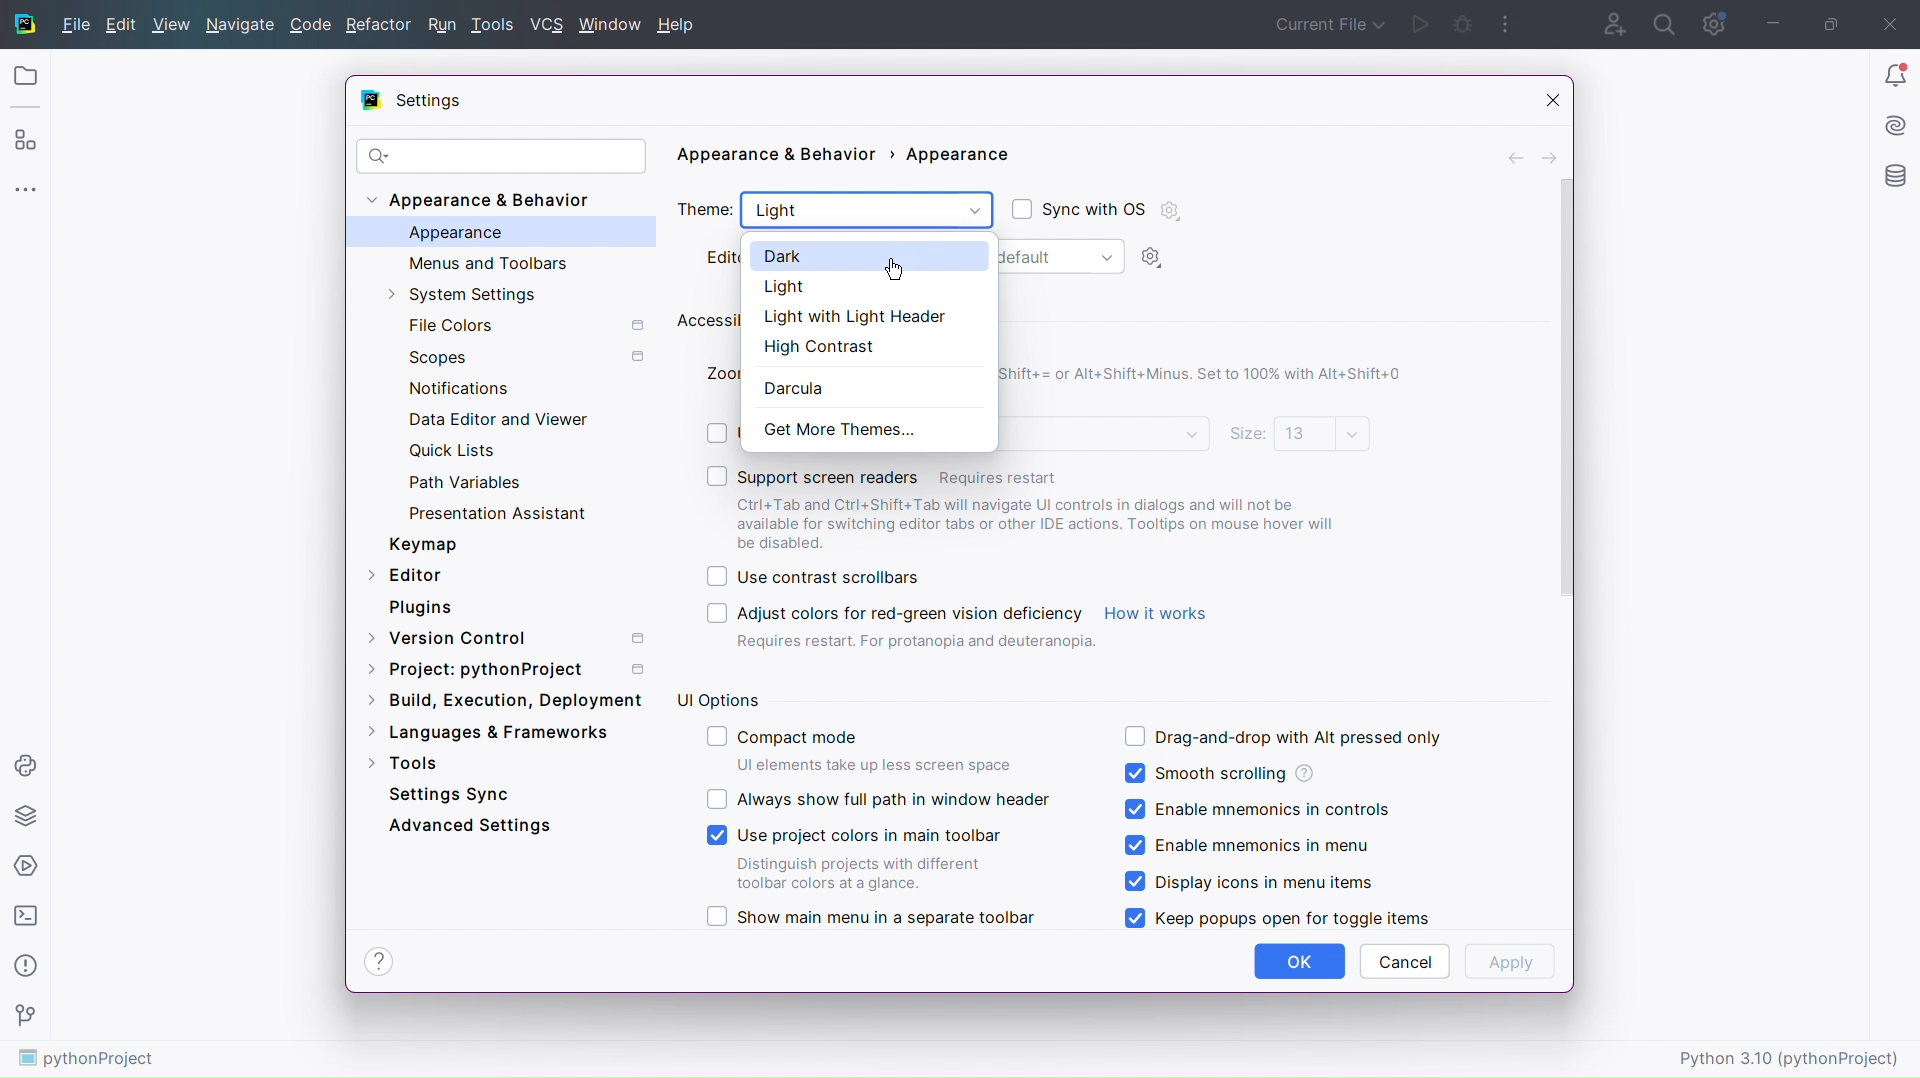 The height and width of the screenshot is (1078, 1920). What do you see at coordinates (1170, 210) in the screenshot?
I see `Os settings` at bounding box center [1170, 210].